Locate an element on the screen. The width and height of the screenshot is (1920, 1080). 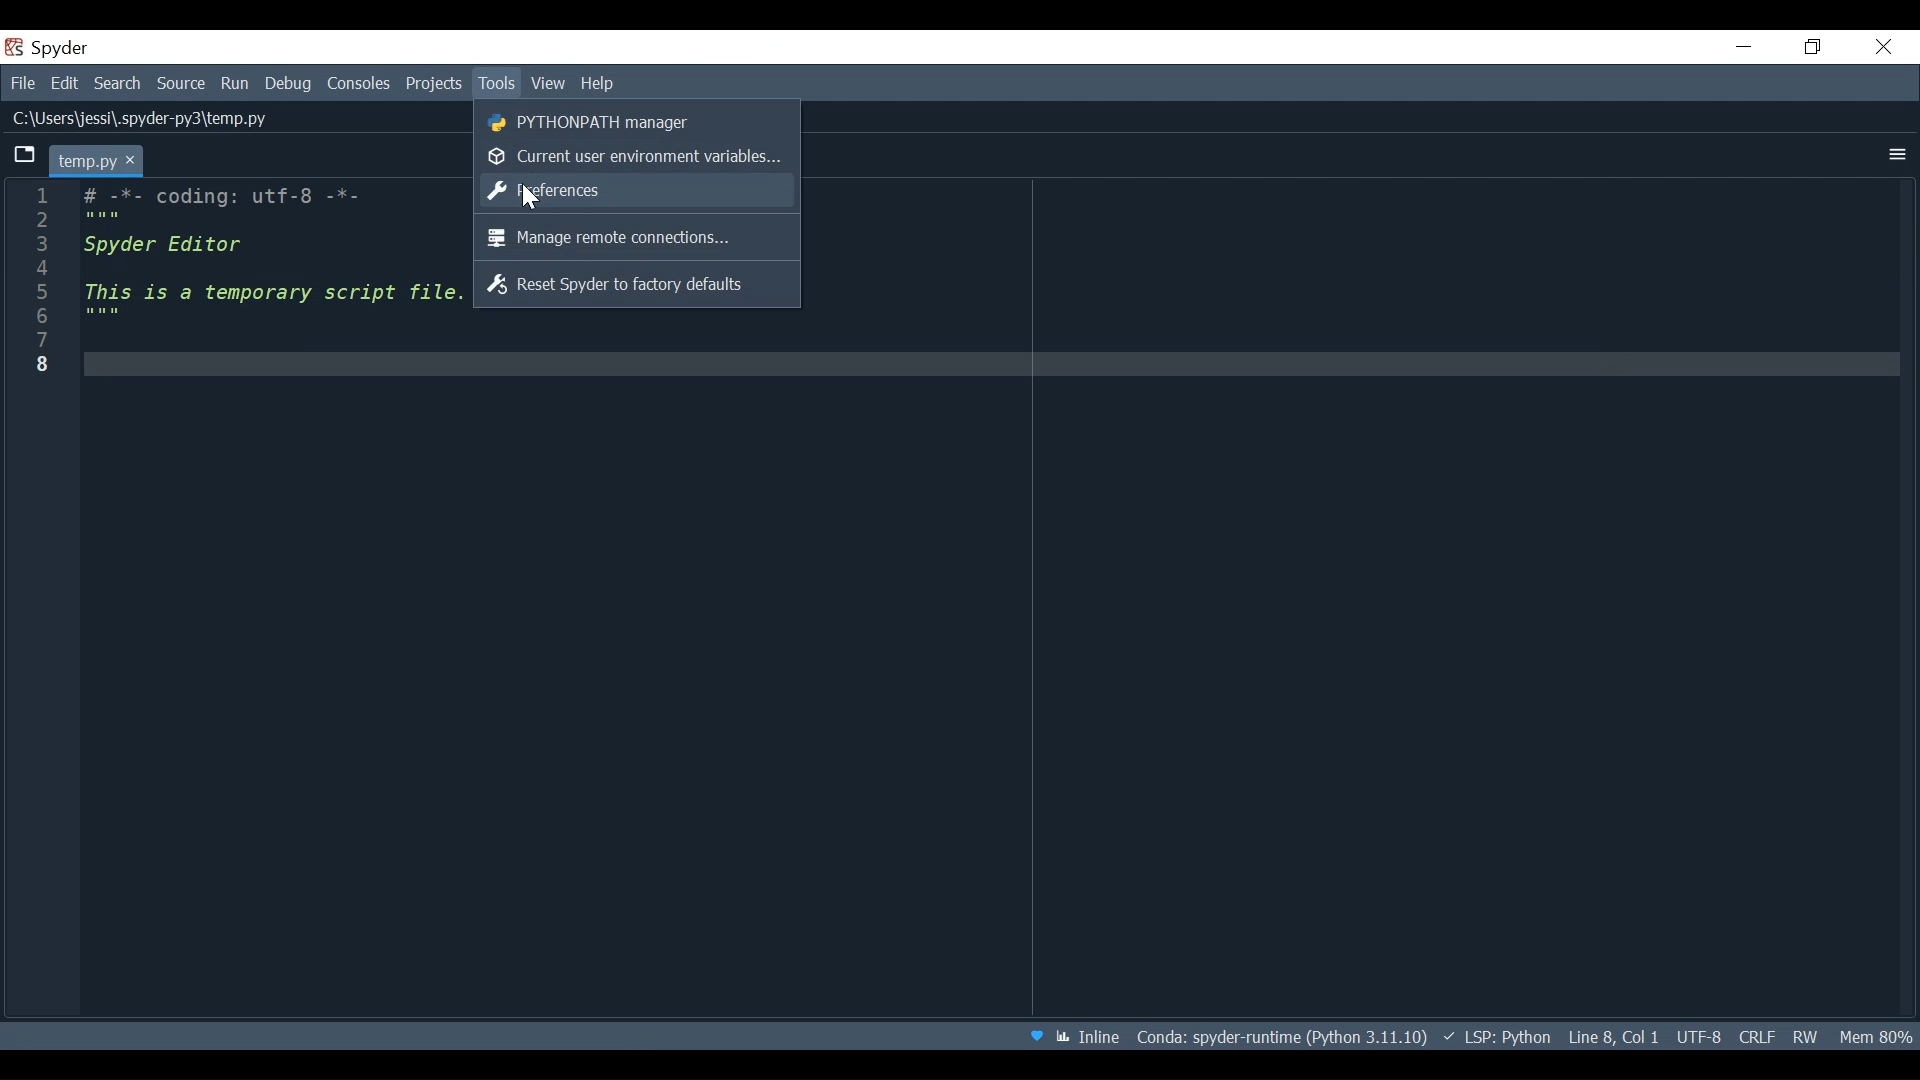
Conda Environment Indicator is located at coordinates (1279, 1037).